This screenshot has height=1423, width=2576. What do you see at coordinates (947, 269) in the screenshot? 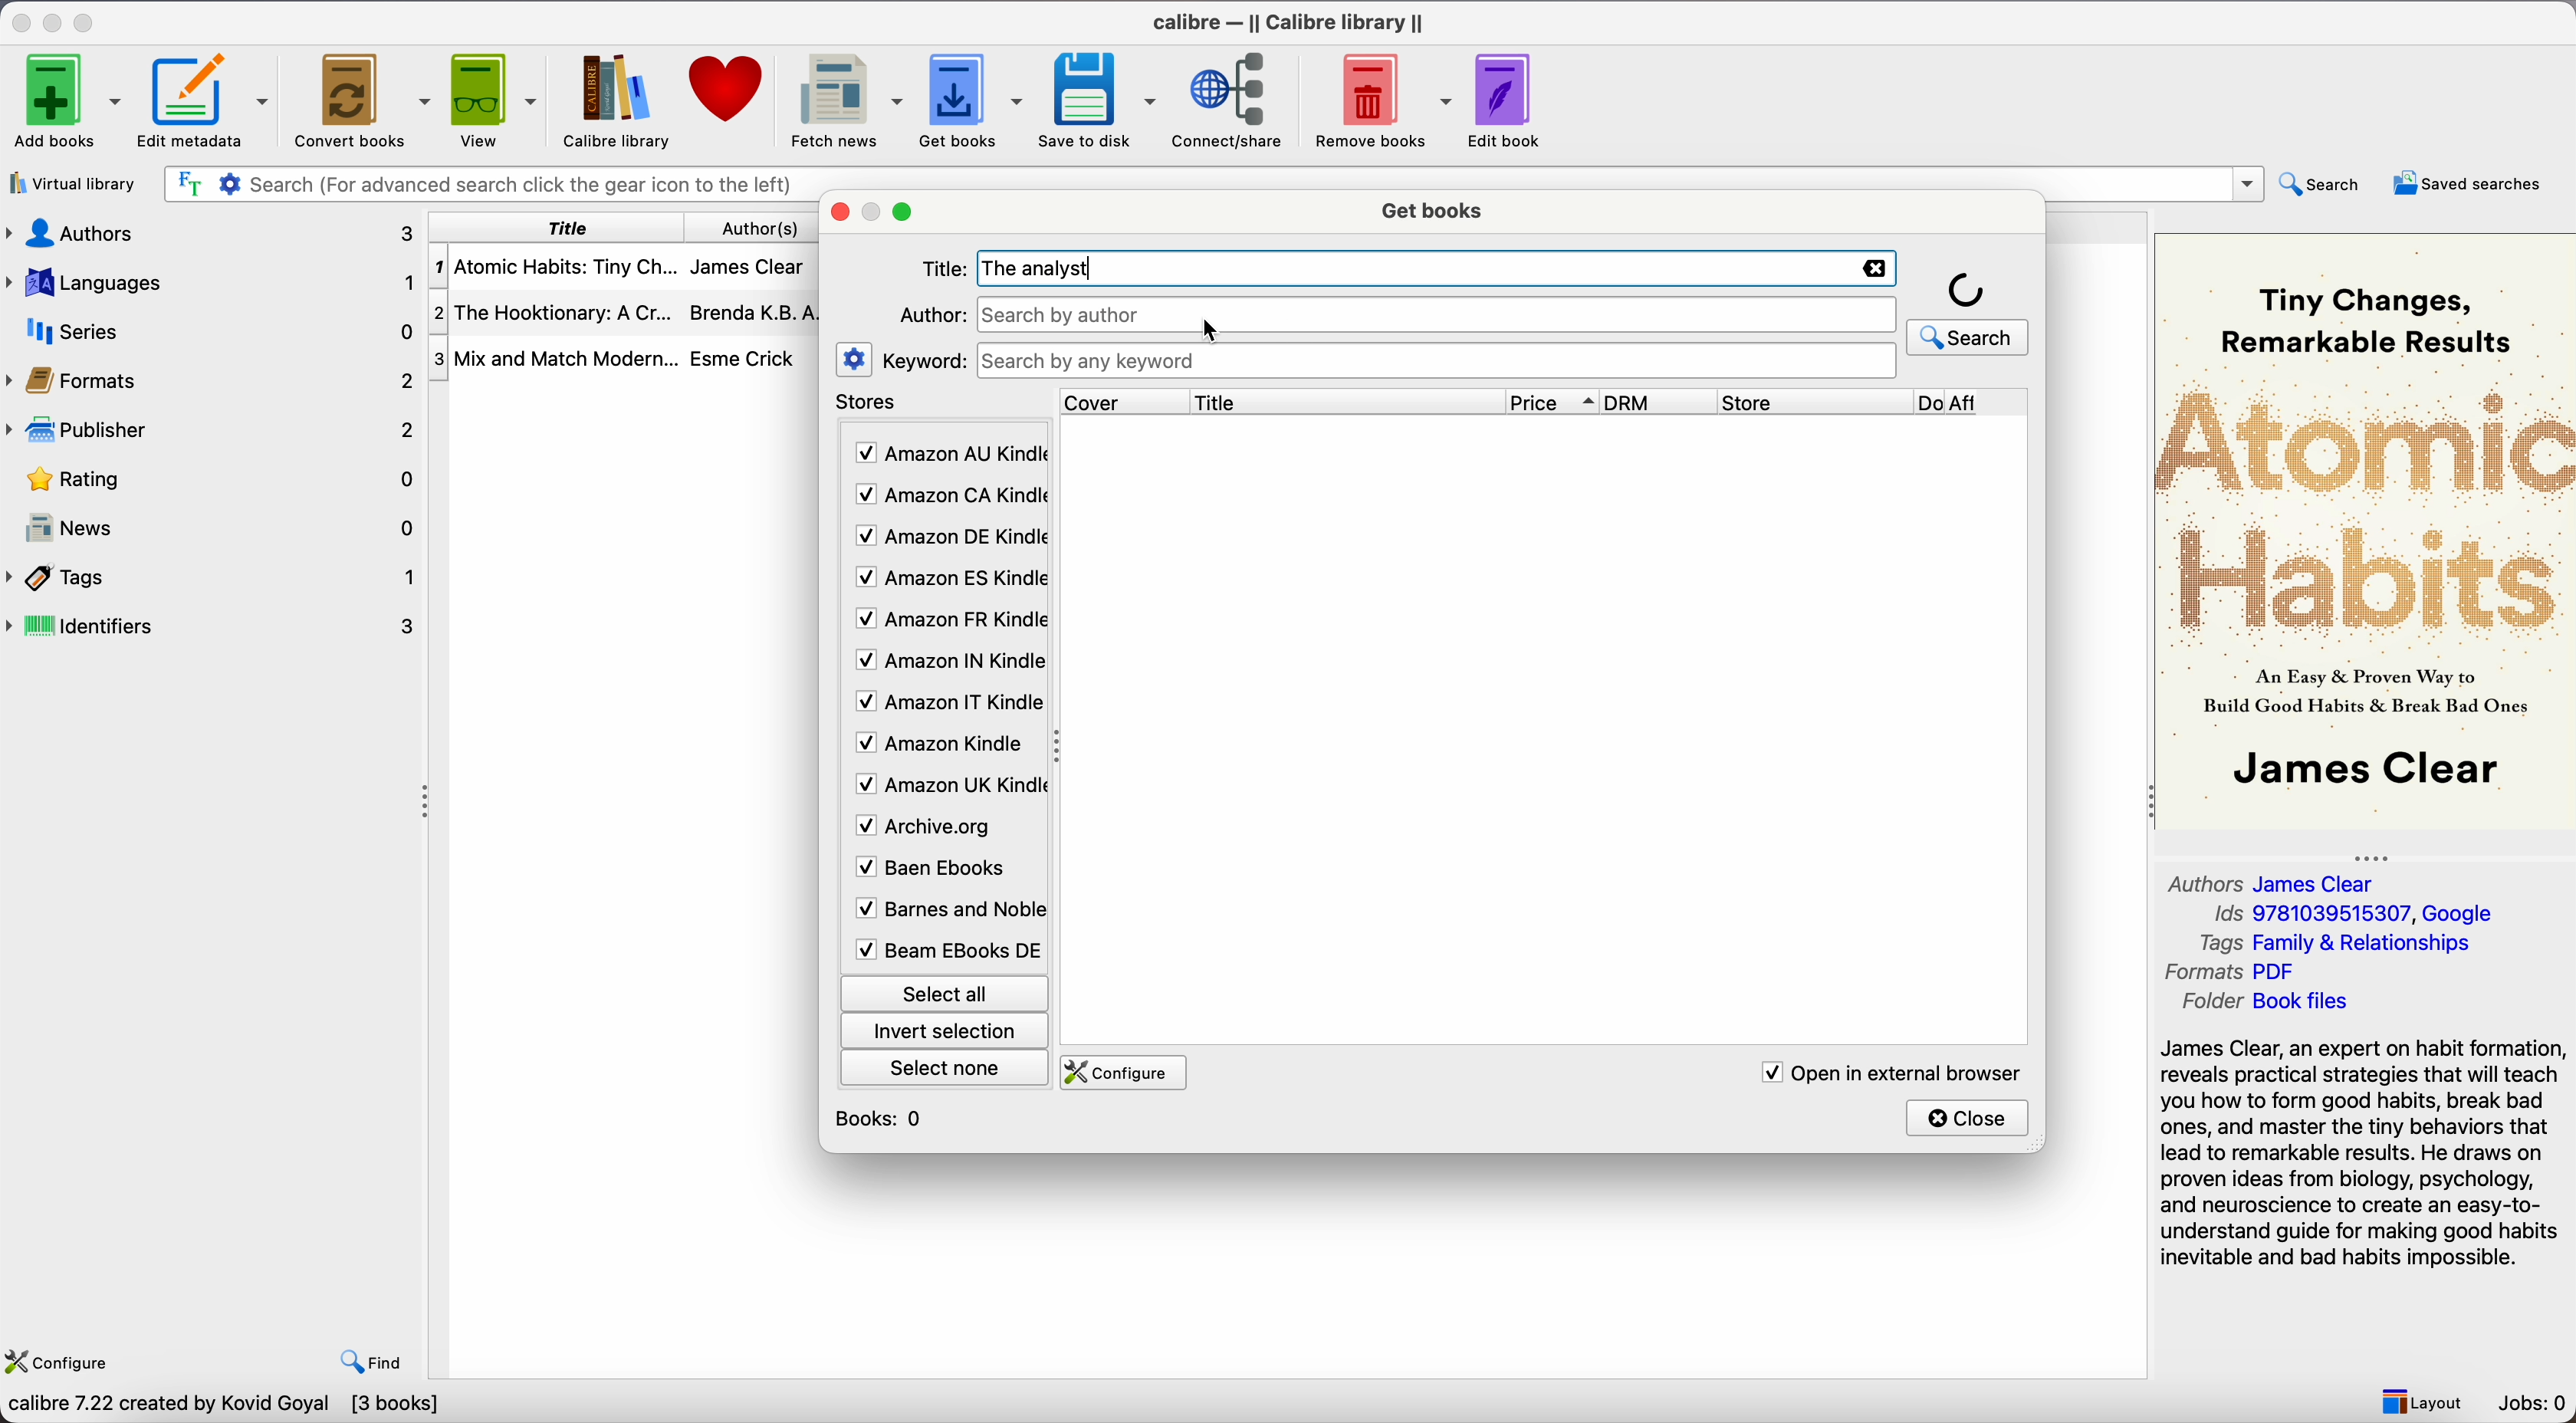
I see `Title:` at bounding box center [947, 269].